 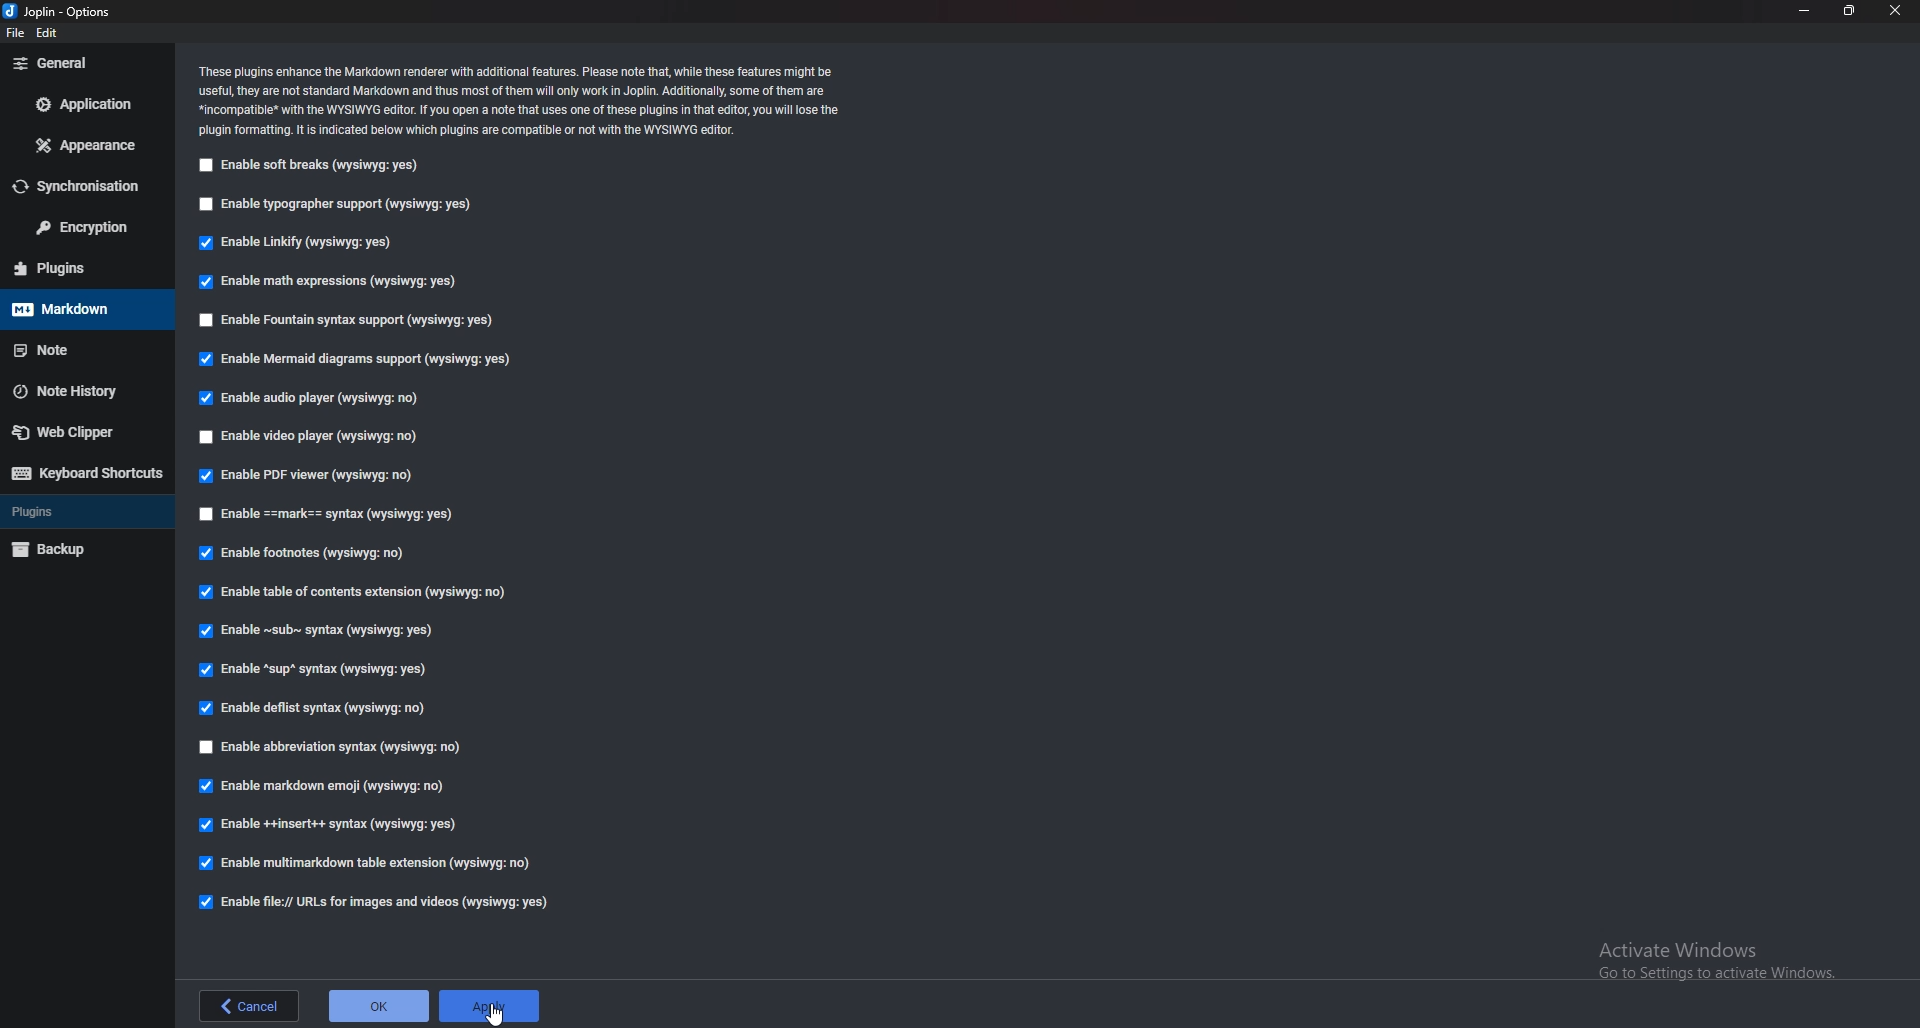 I want to click on apply, so click(x=489, y=1006).